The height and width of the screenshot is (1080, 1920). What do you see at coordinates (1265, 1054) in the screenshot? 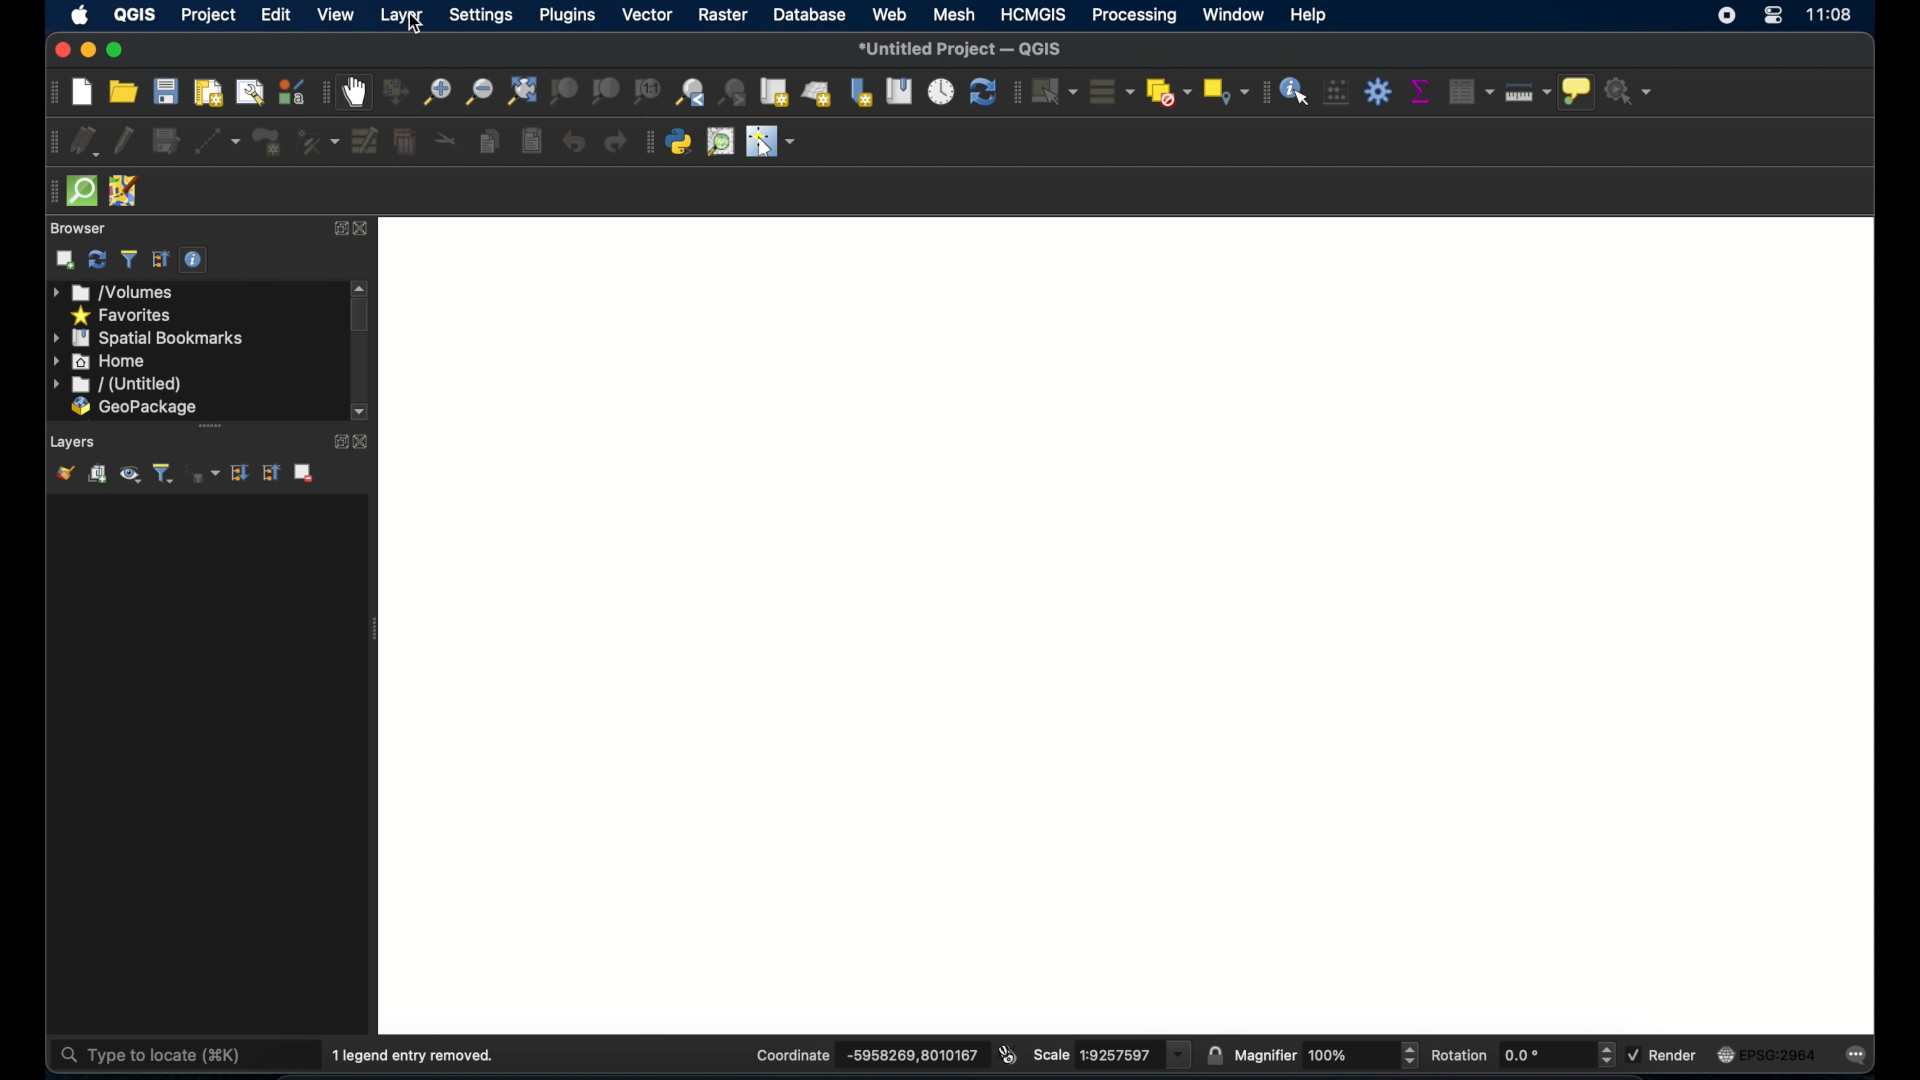
I see `magnifier` at bounding box center [1265, 1054].